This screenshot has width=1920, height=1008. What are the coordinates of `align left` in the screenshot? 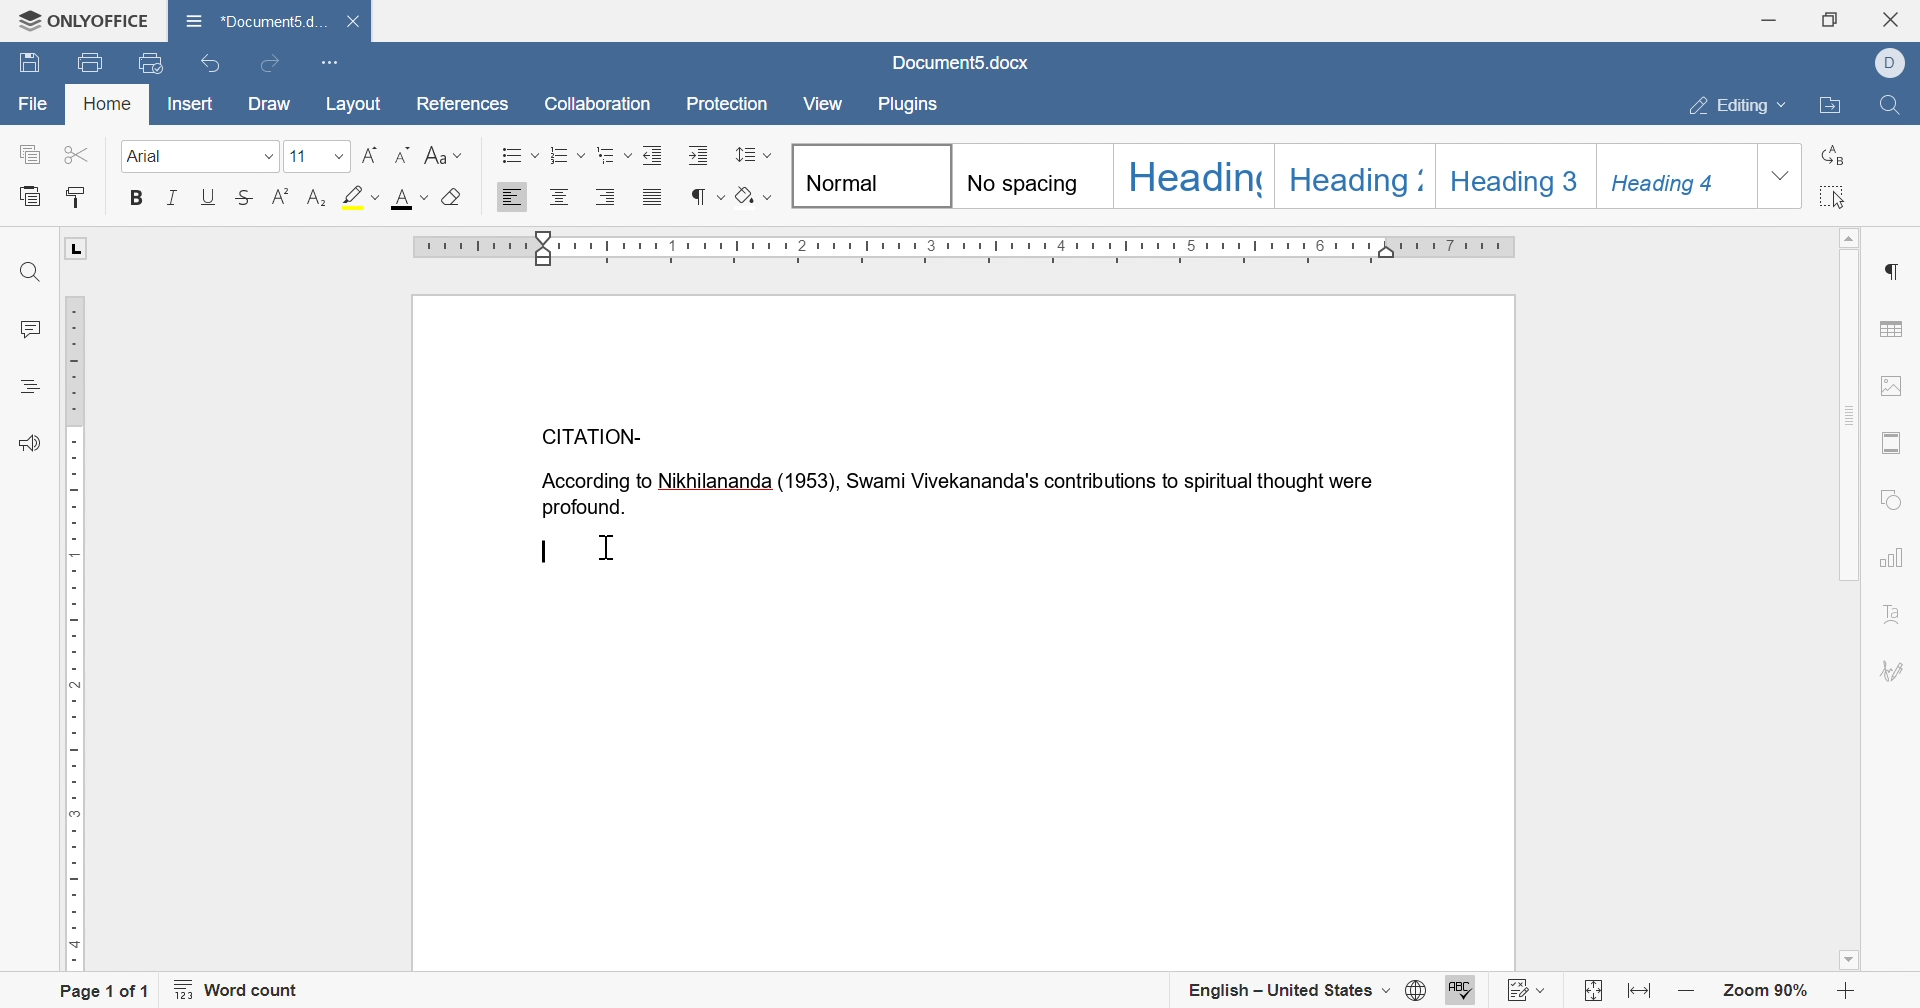 It's located at (511, 198).